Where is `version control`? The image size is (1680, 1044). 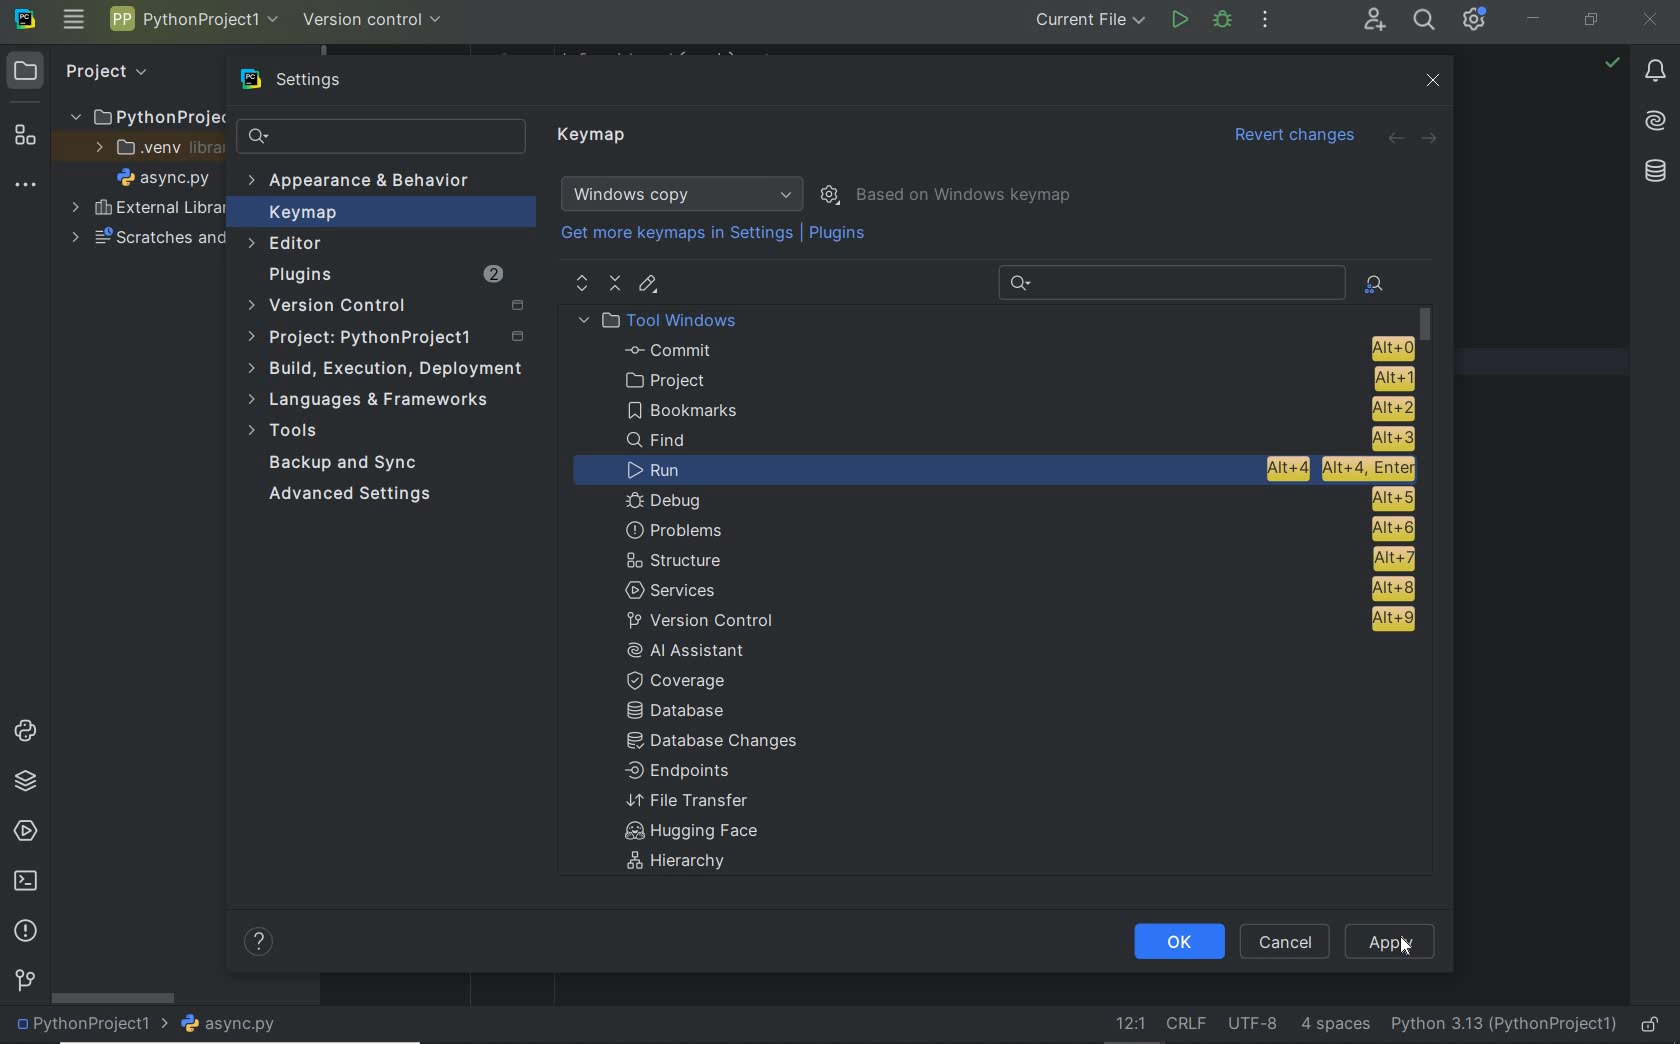
version control is located at coordinates (374, 18).